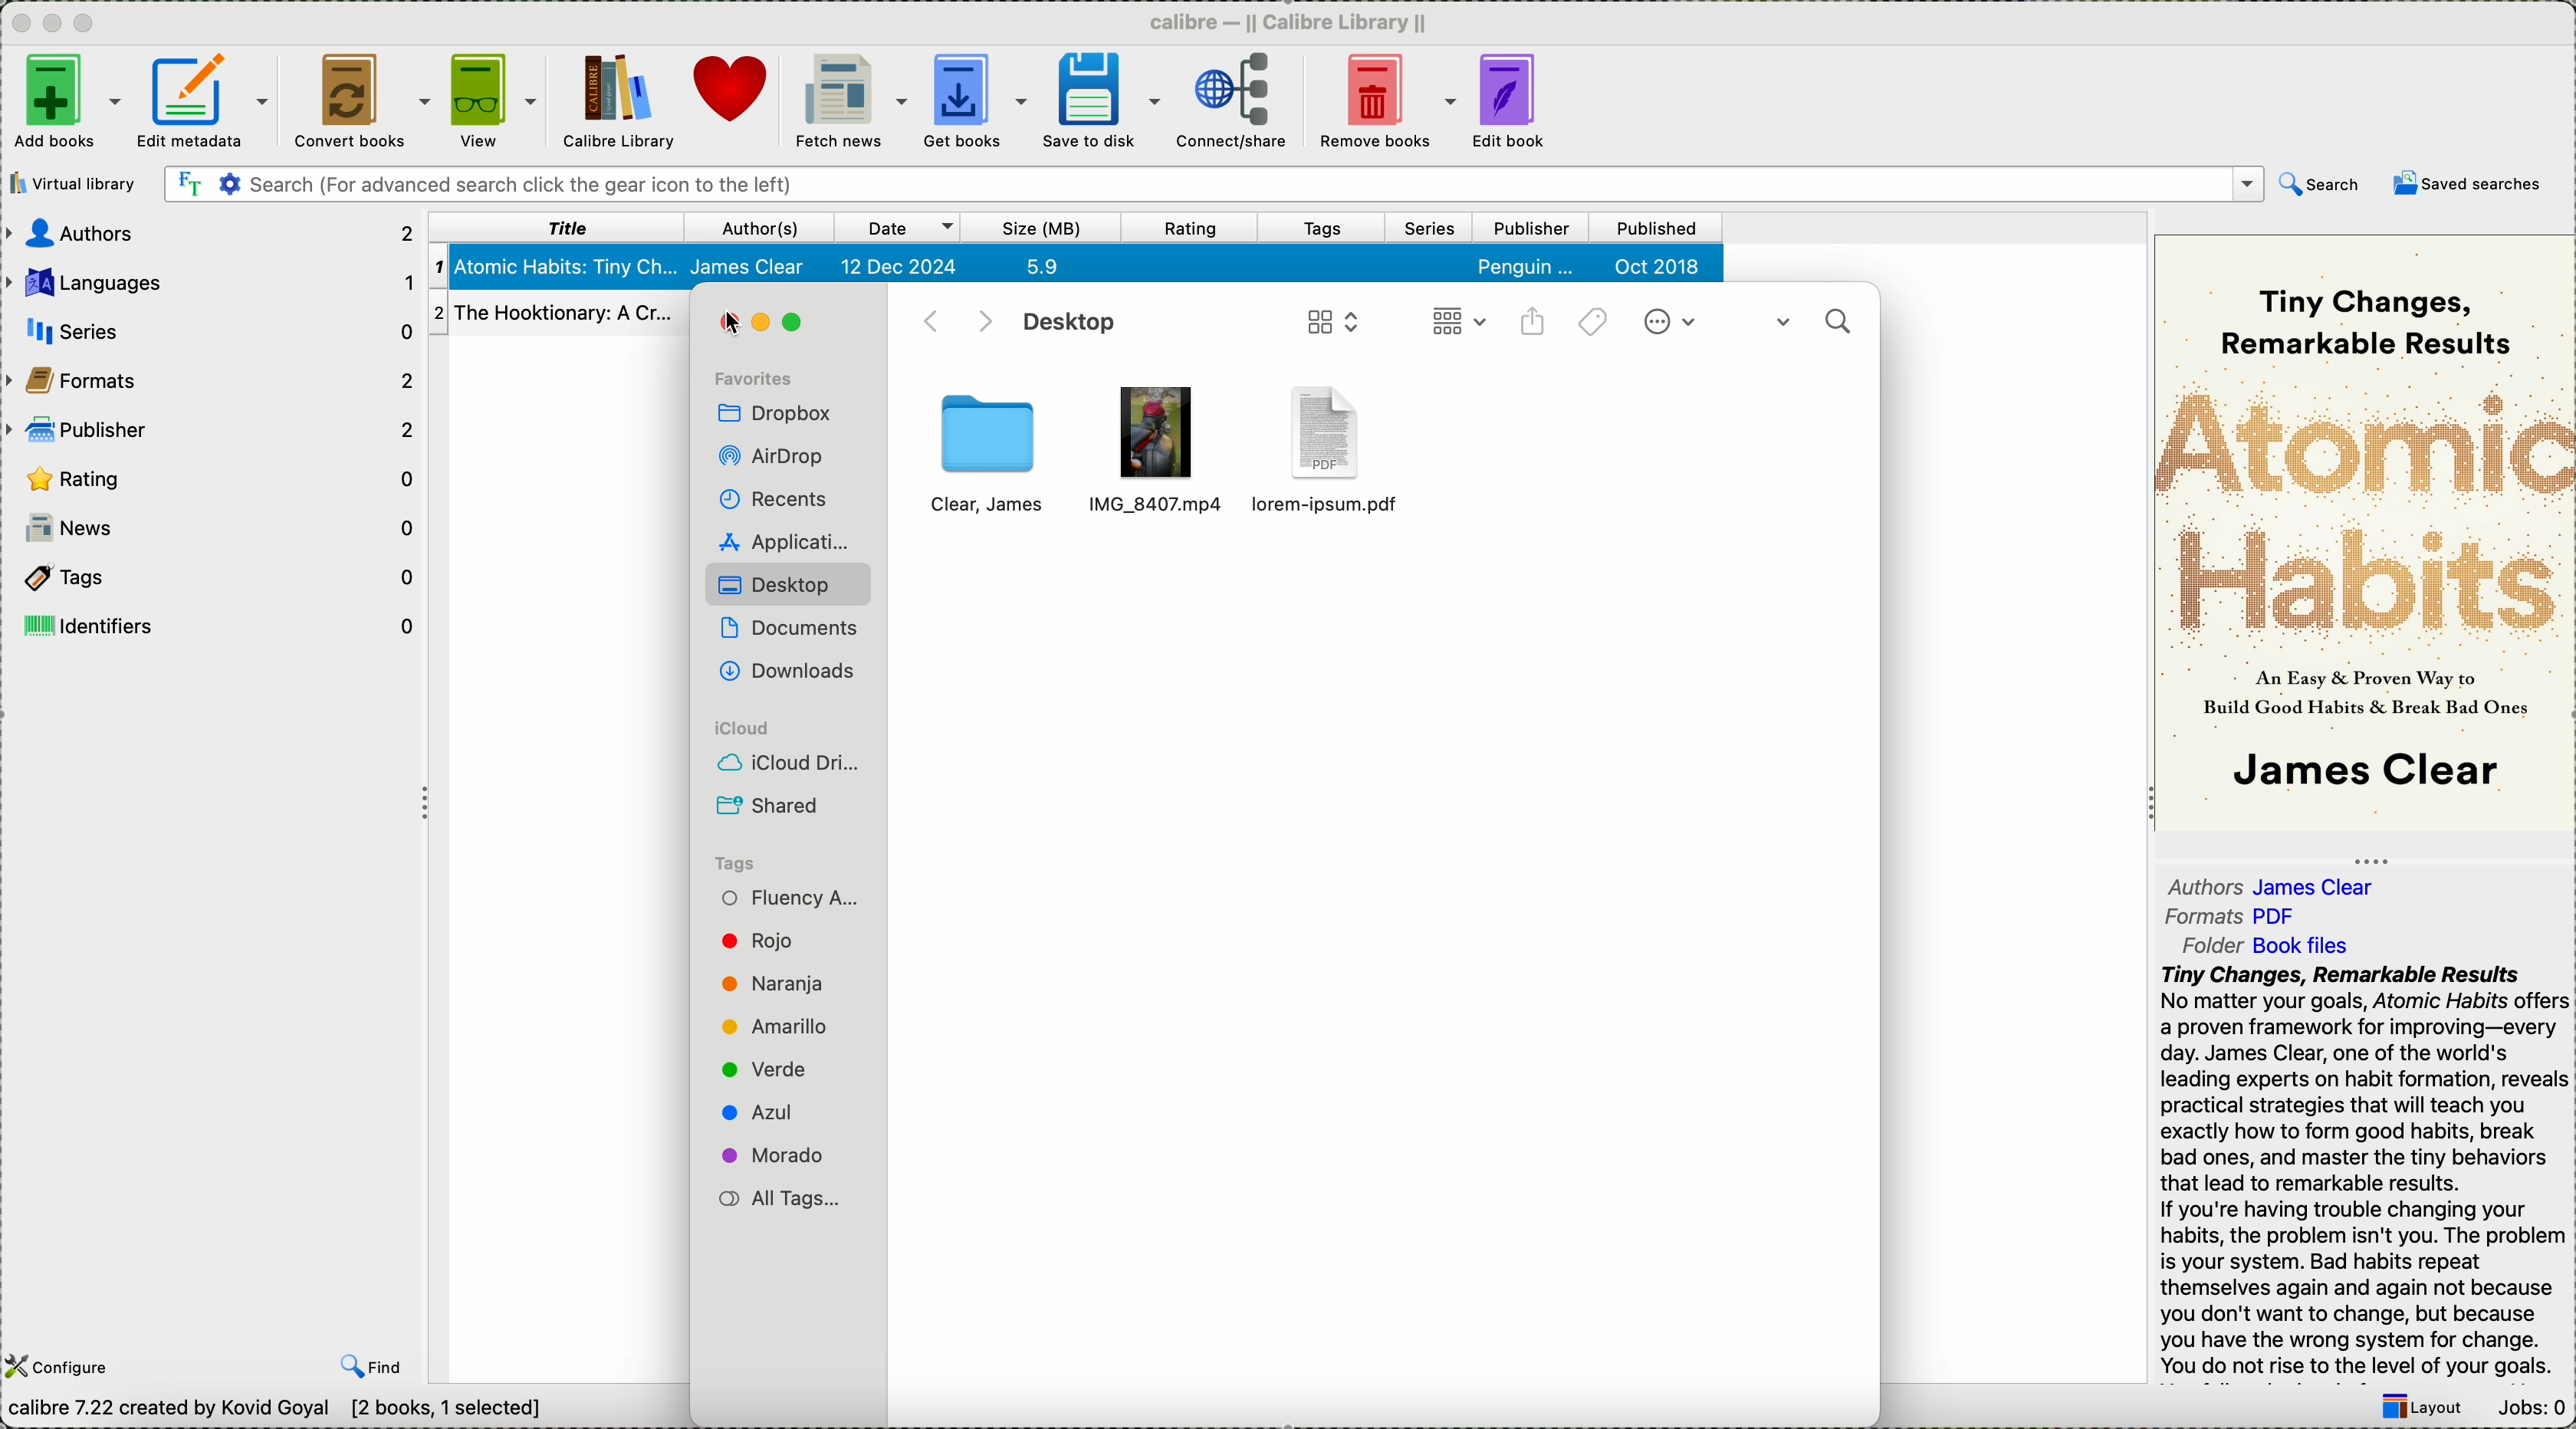 The width and height of the screenshot is (2576, 1429). I want to click on layout, so click(2421, 1409).